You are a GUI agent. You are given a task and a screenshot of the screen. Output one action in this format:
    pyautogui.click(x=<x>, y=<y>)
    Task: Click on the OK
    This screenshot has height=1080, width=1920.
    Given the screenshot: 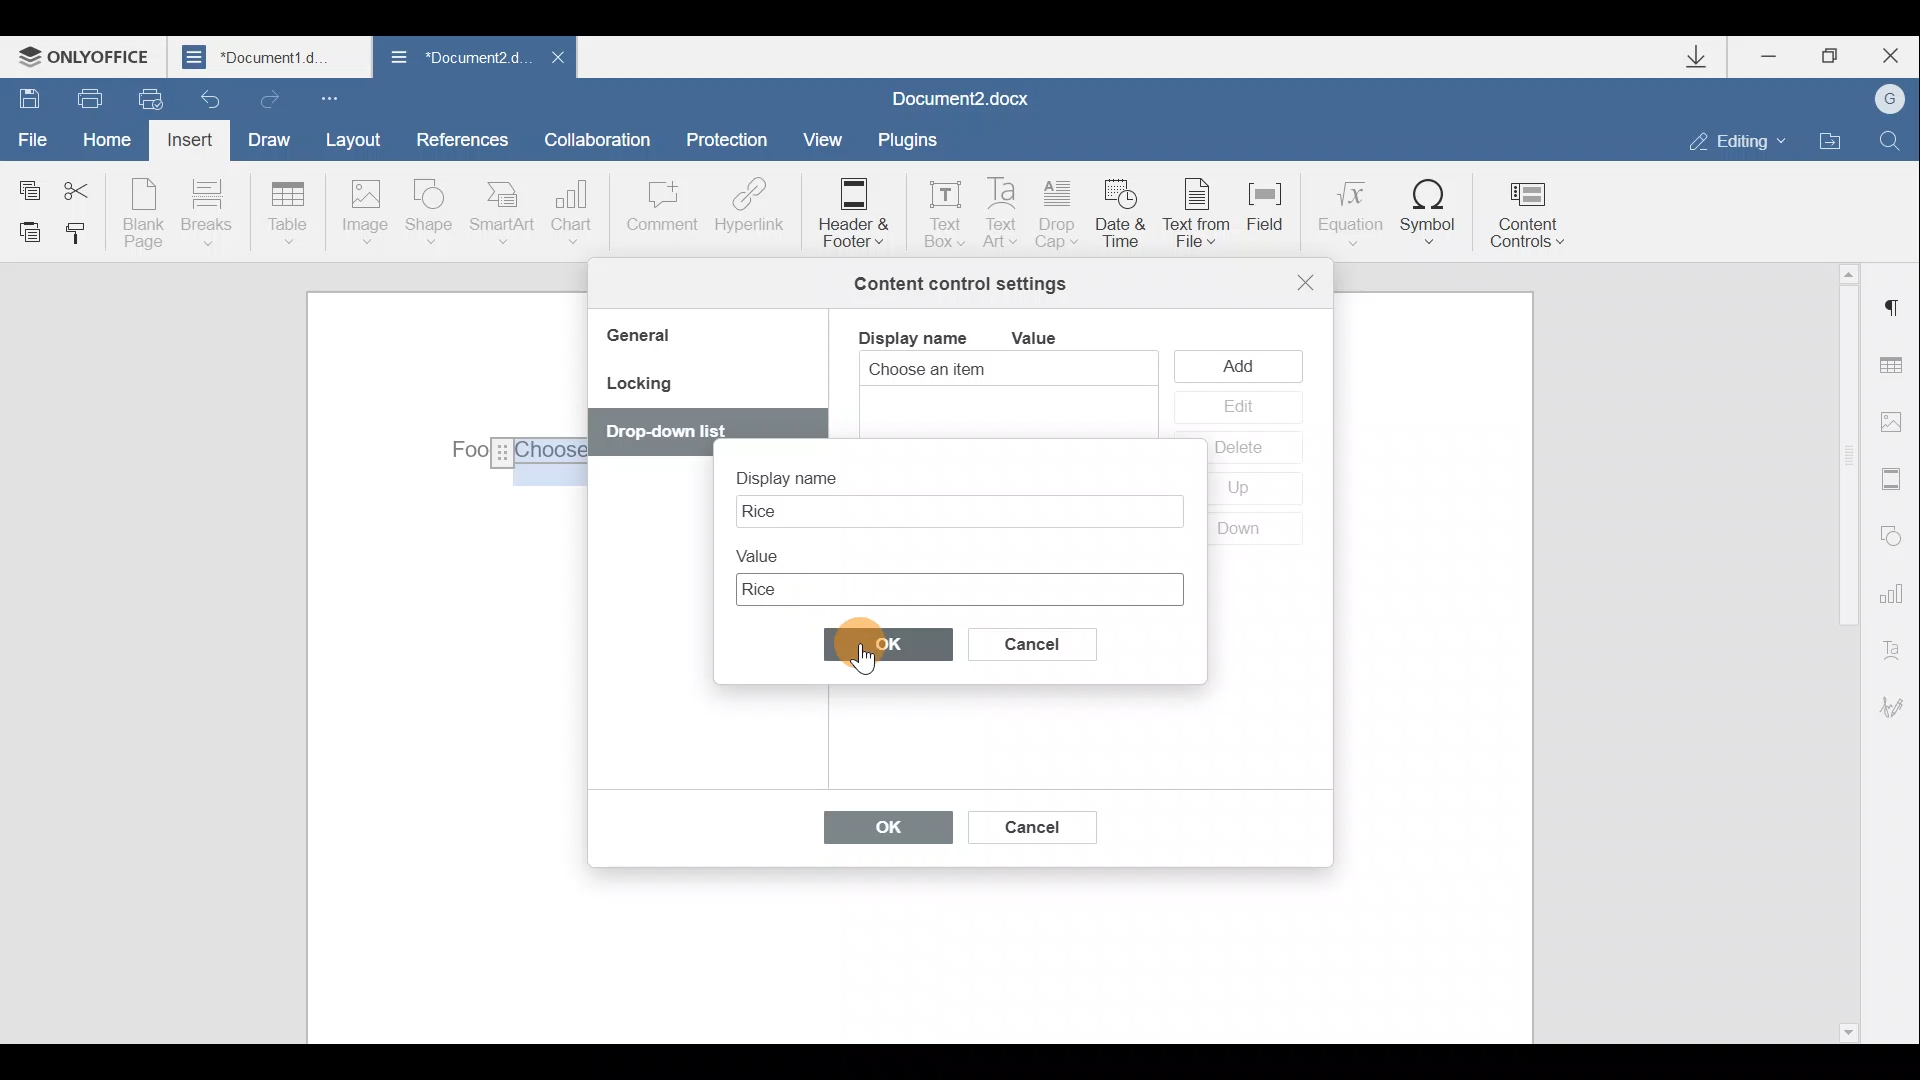 What is the action you would take?
    pyautogui.click(x=878, y=832)
    